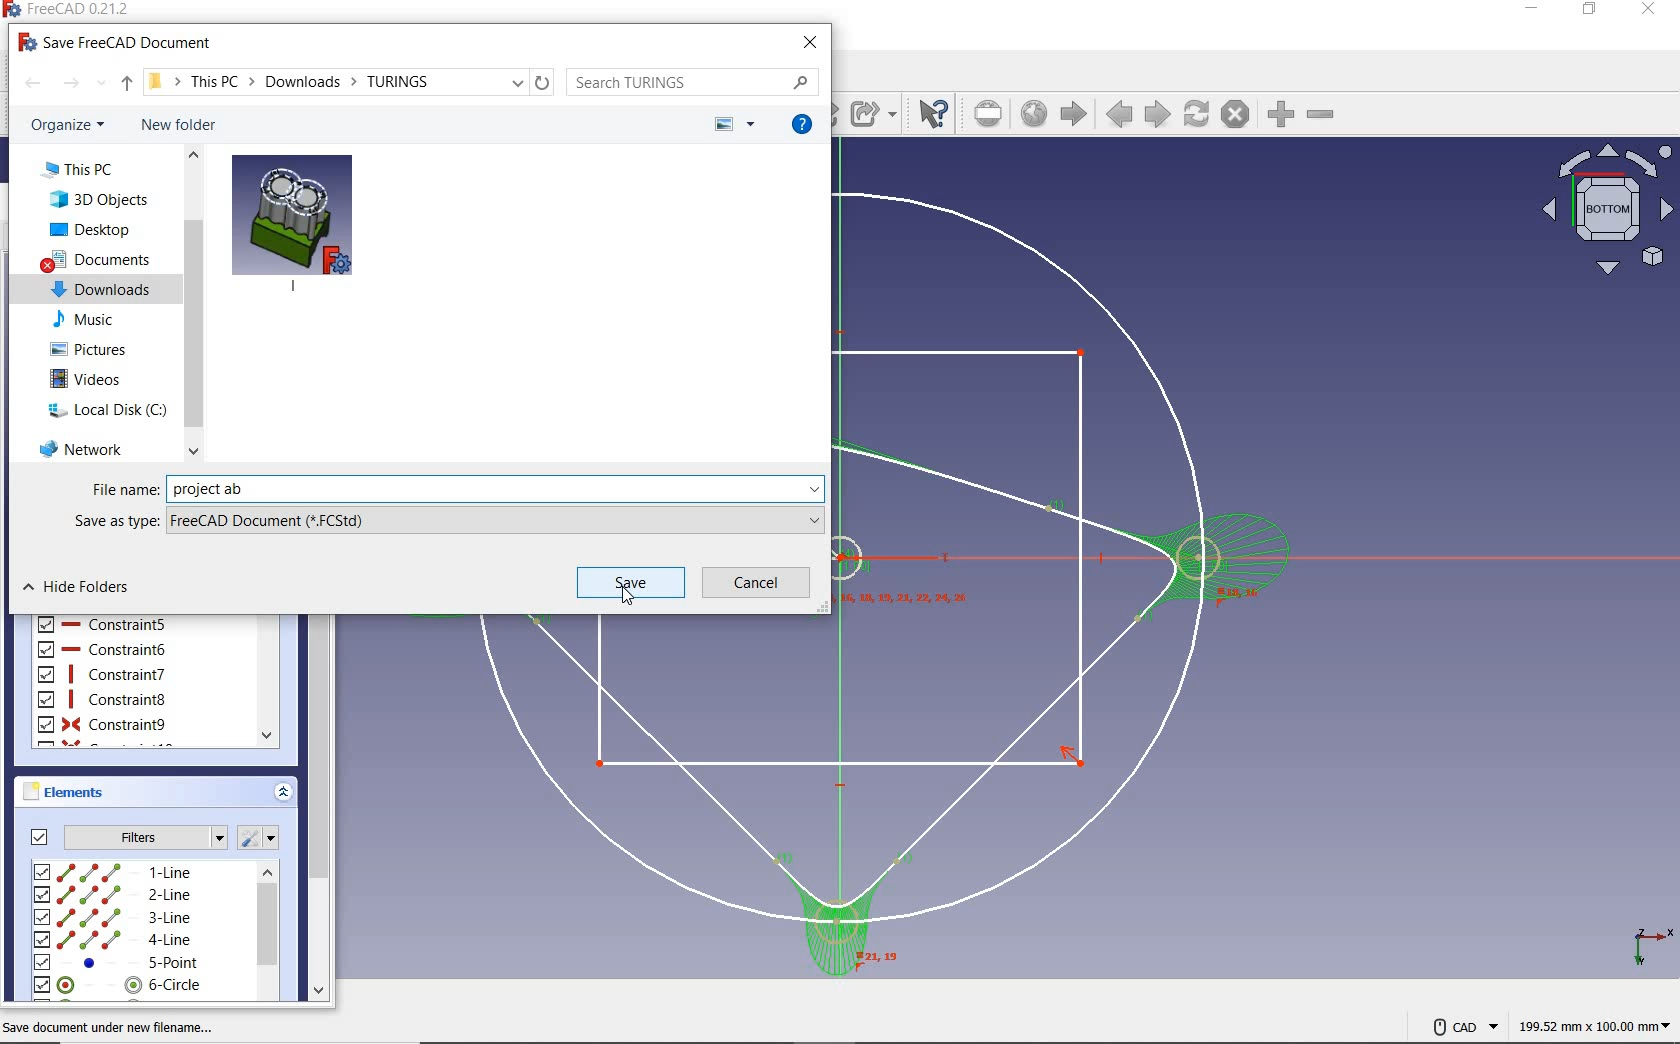 The height and width of the screenshot is (1044, 1680). Describe the element at coordinates (99, 260) in the screenshot. I see `documents` at that location.